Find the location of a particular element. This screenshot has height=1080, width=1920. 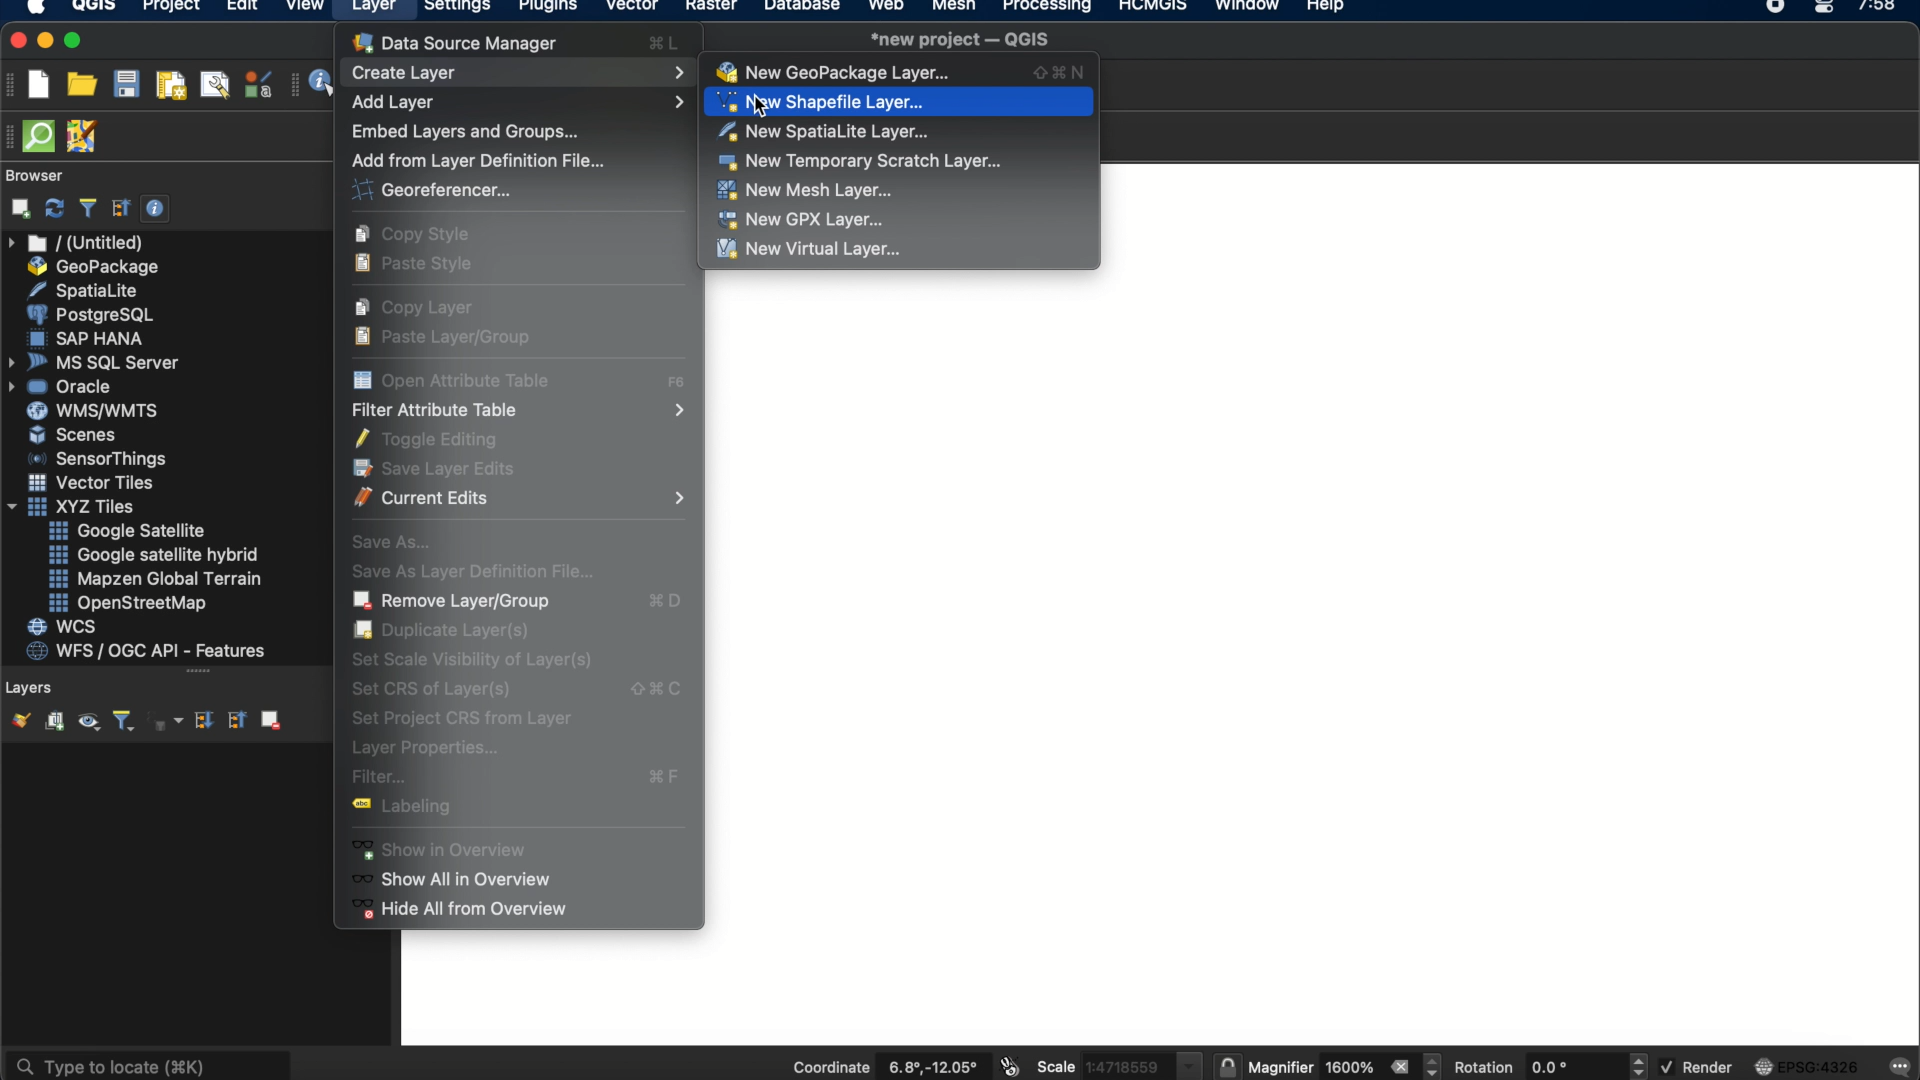

collapse all is located at coordinates (235, 719).